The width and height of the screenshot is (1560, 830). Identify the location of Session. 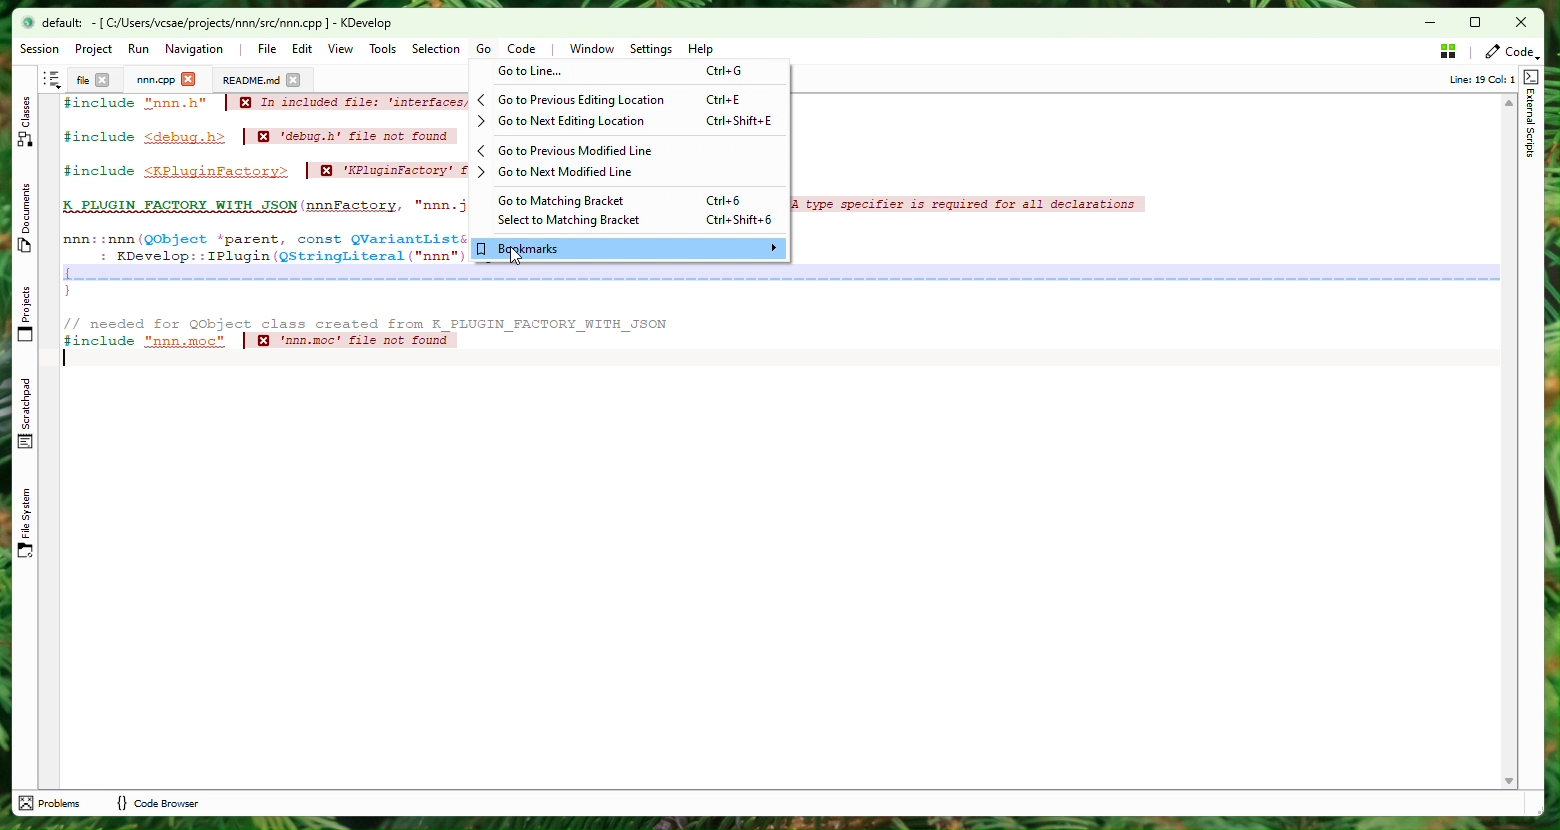
(43, 50).